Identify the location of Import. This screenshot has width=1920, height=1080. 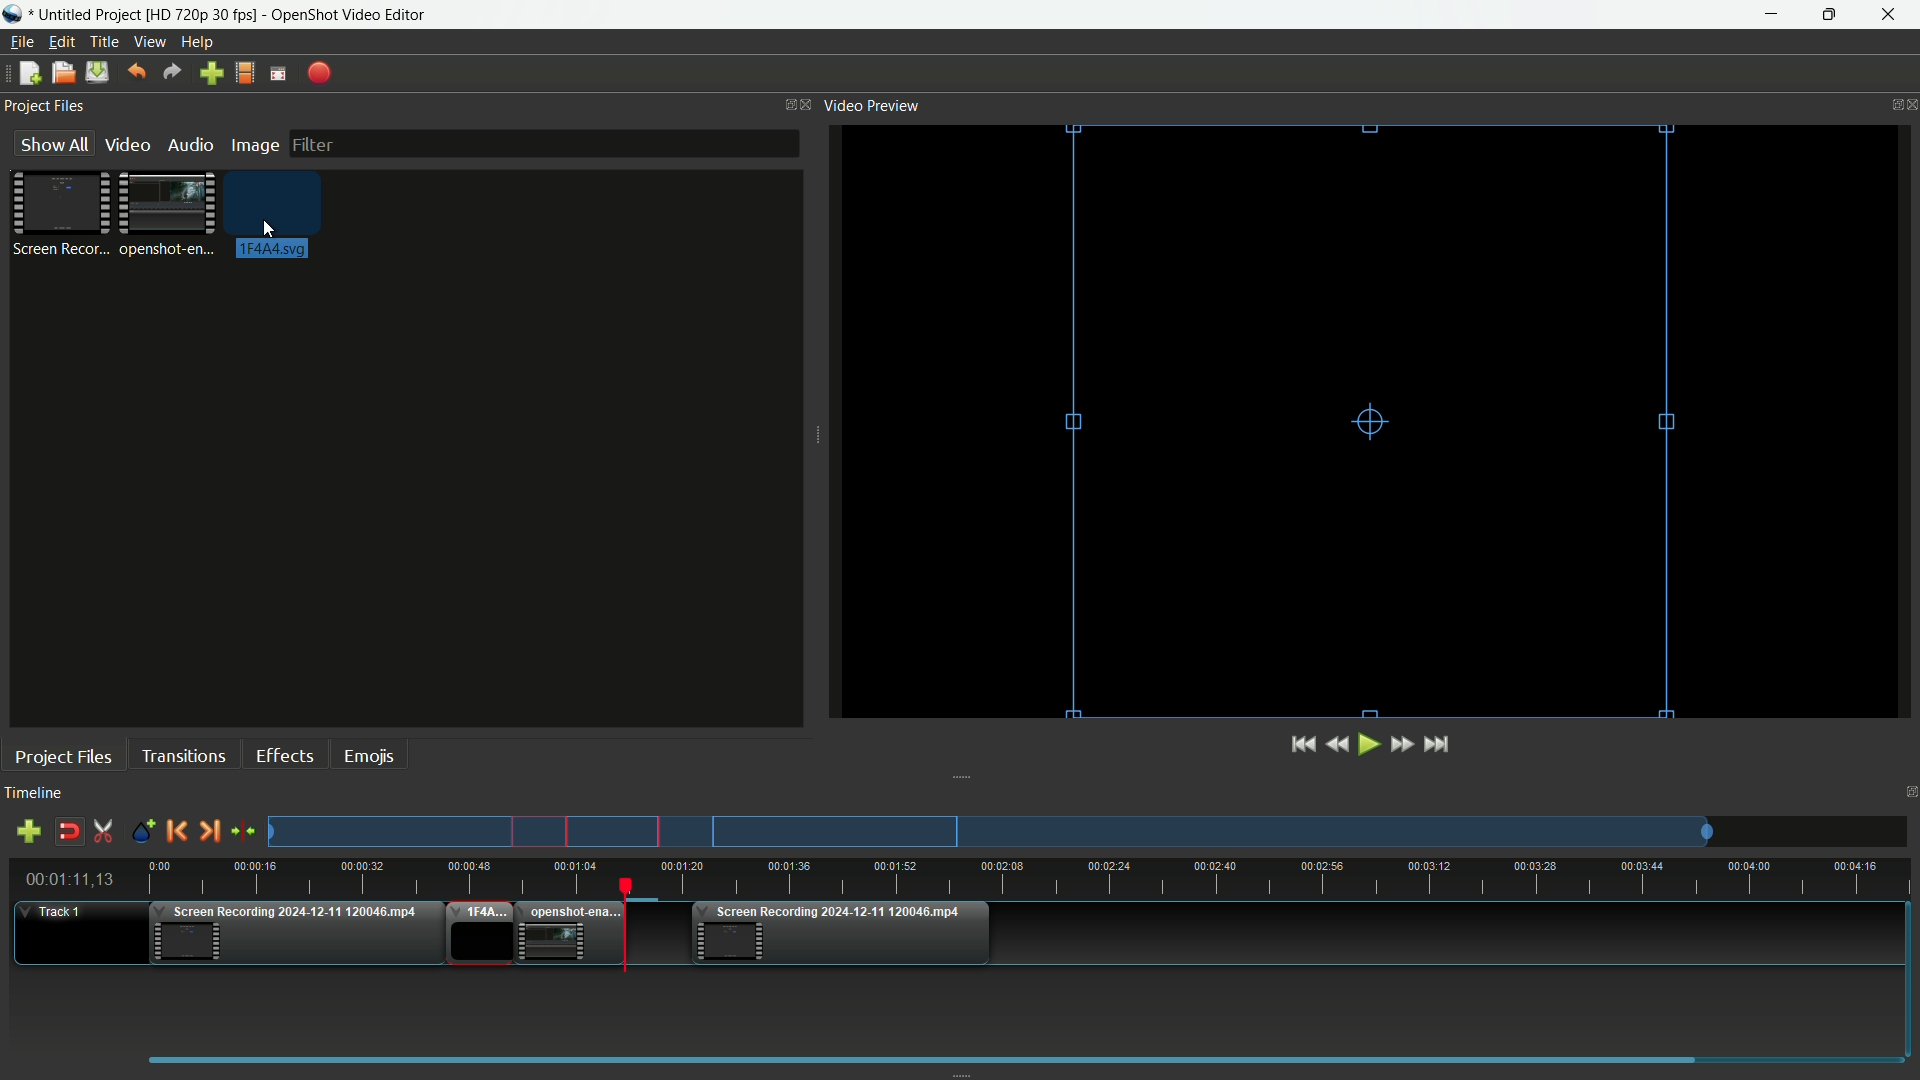
(213, 75).